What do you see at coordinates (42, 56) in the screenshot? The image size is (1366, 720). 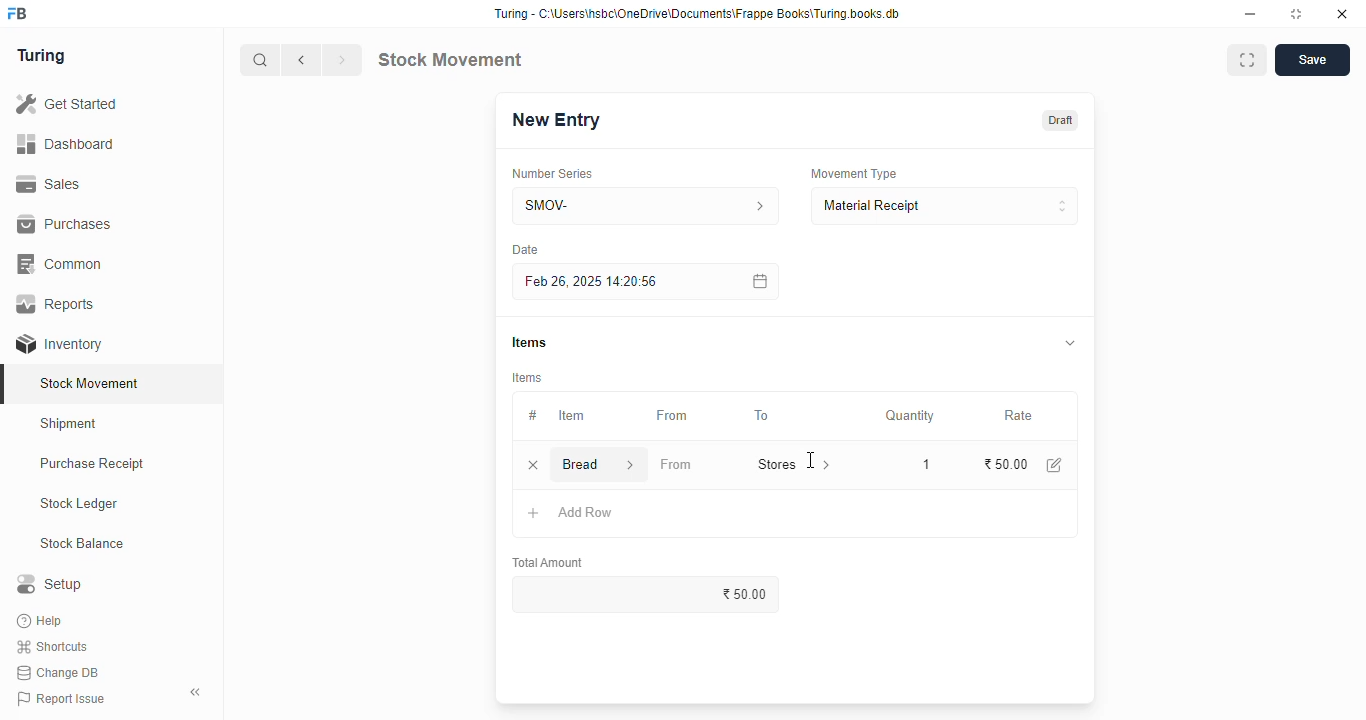 I see `turing` at bounding box center [42, 56].